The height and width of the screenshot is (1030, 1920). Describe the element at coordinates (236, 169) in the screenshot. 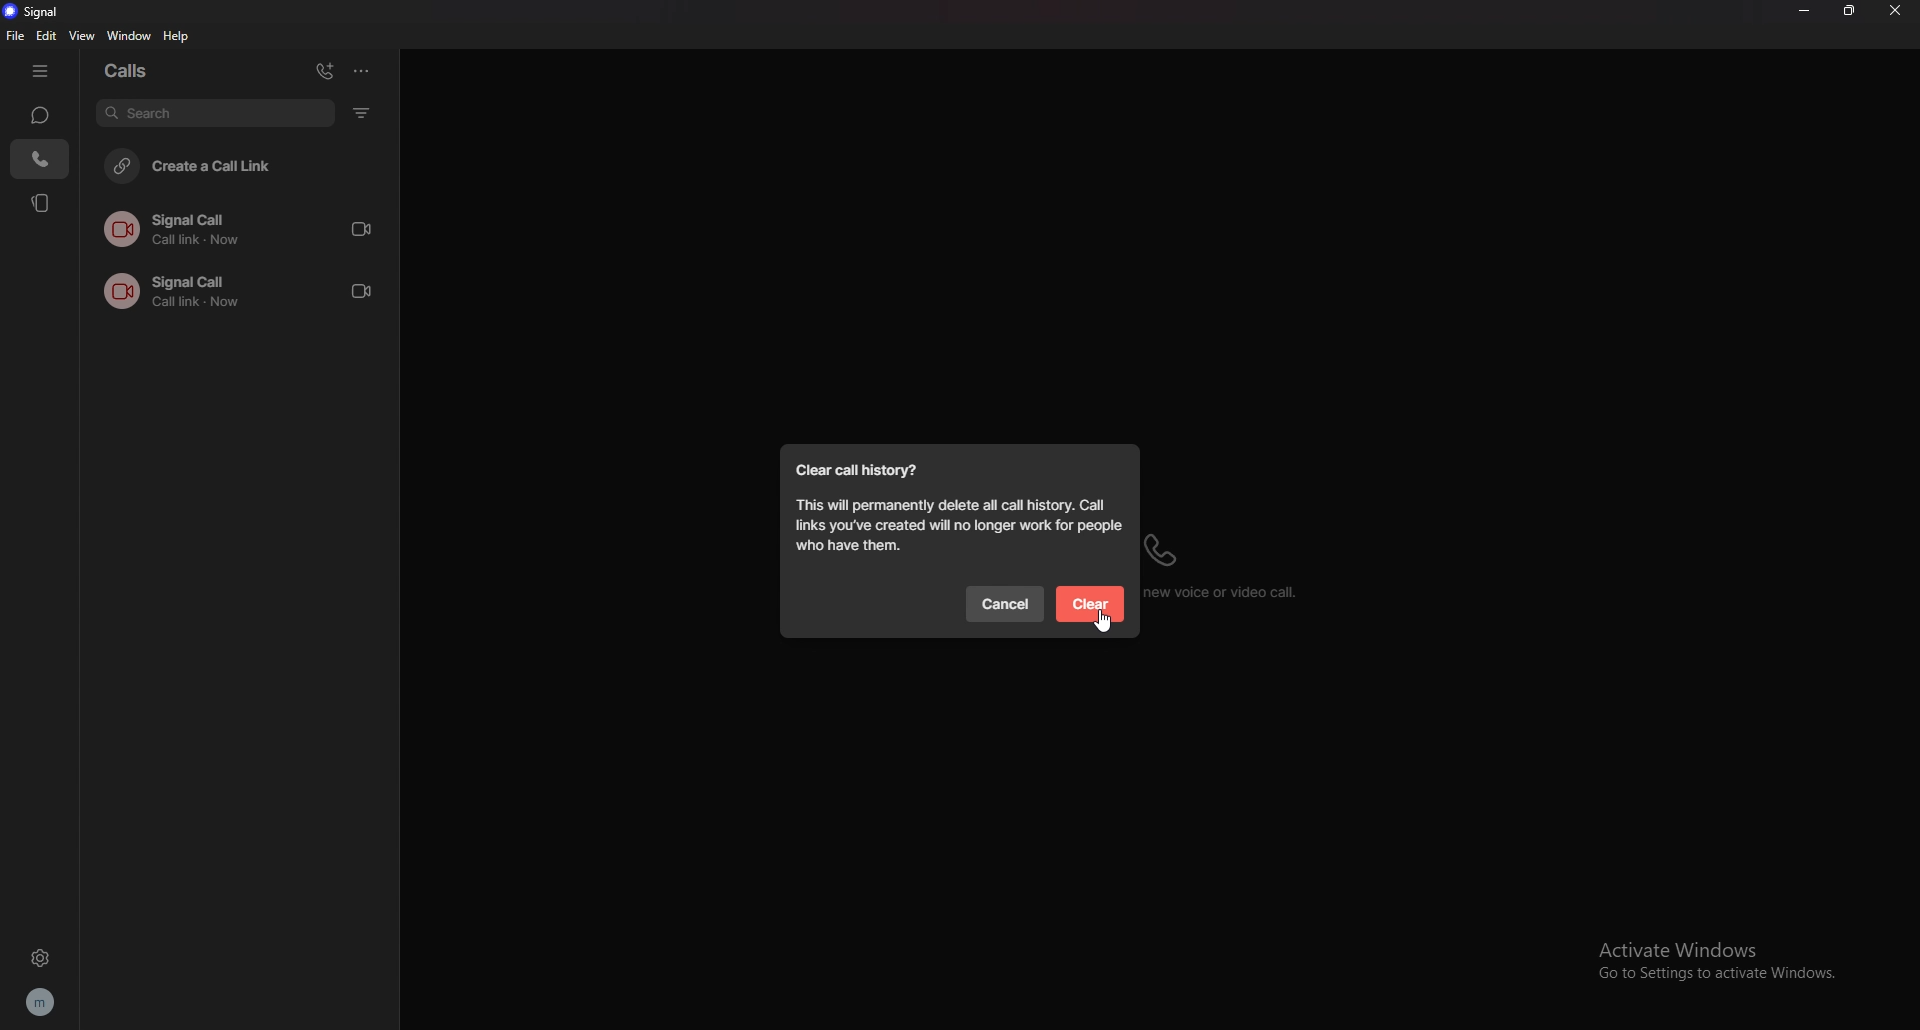

I see `create call link` at that location.